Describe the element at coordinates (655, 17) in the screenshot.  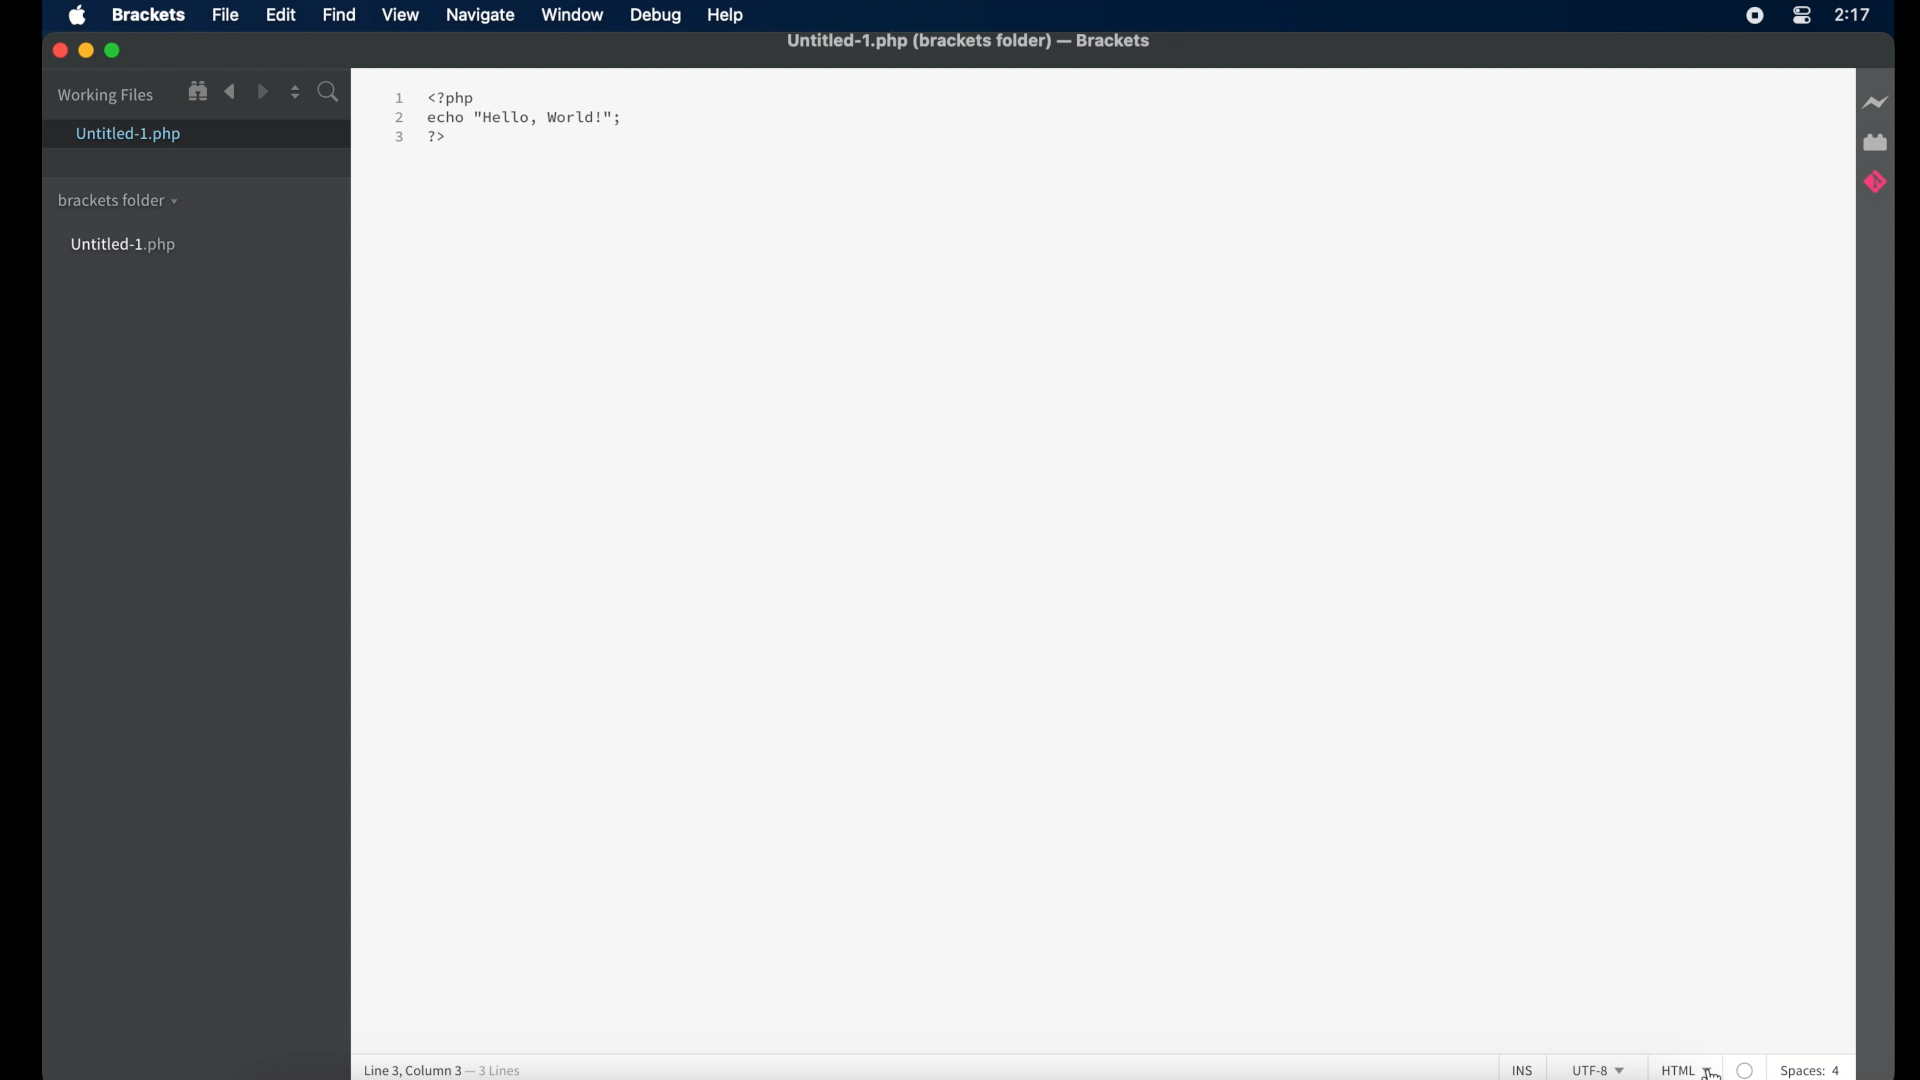
I see `debug` at that location.